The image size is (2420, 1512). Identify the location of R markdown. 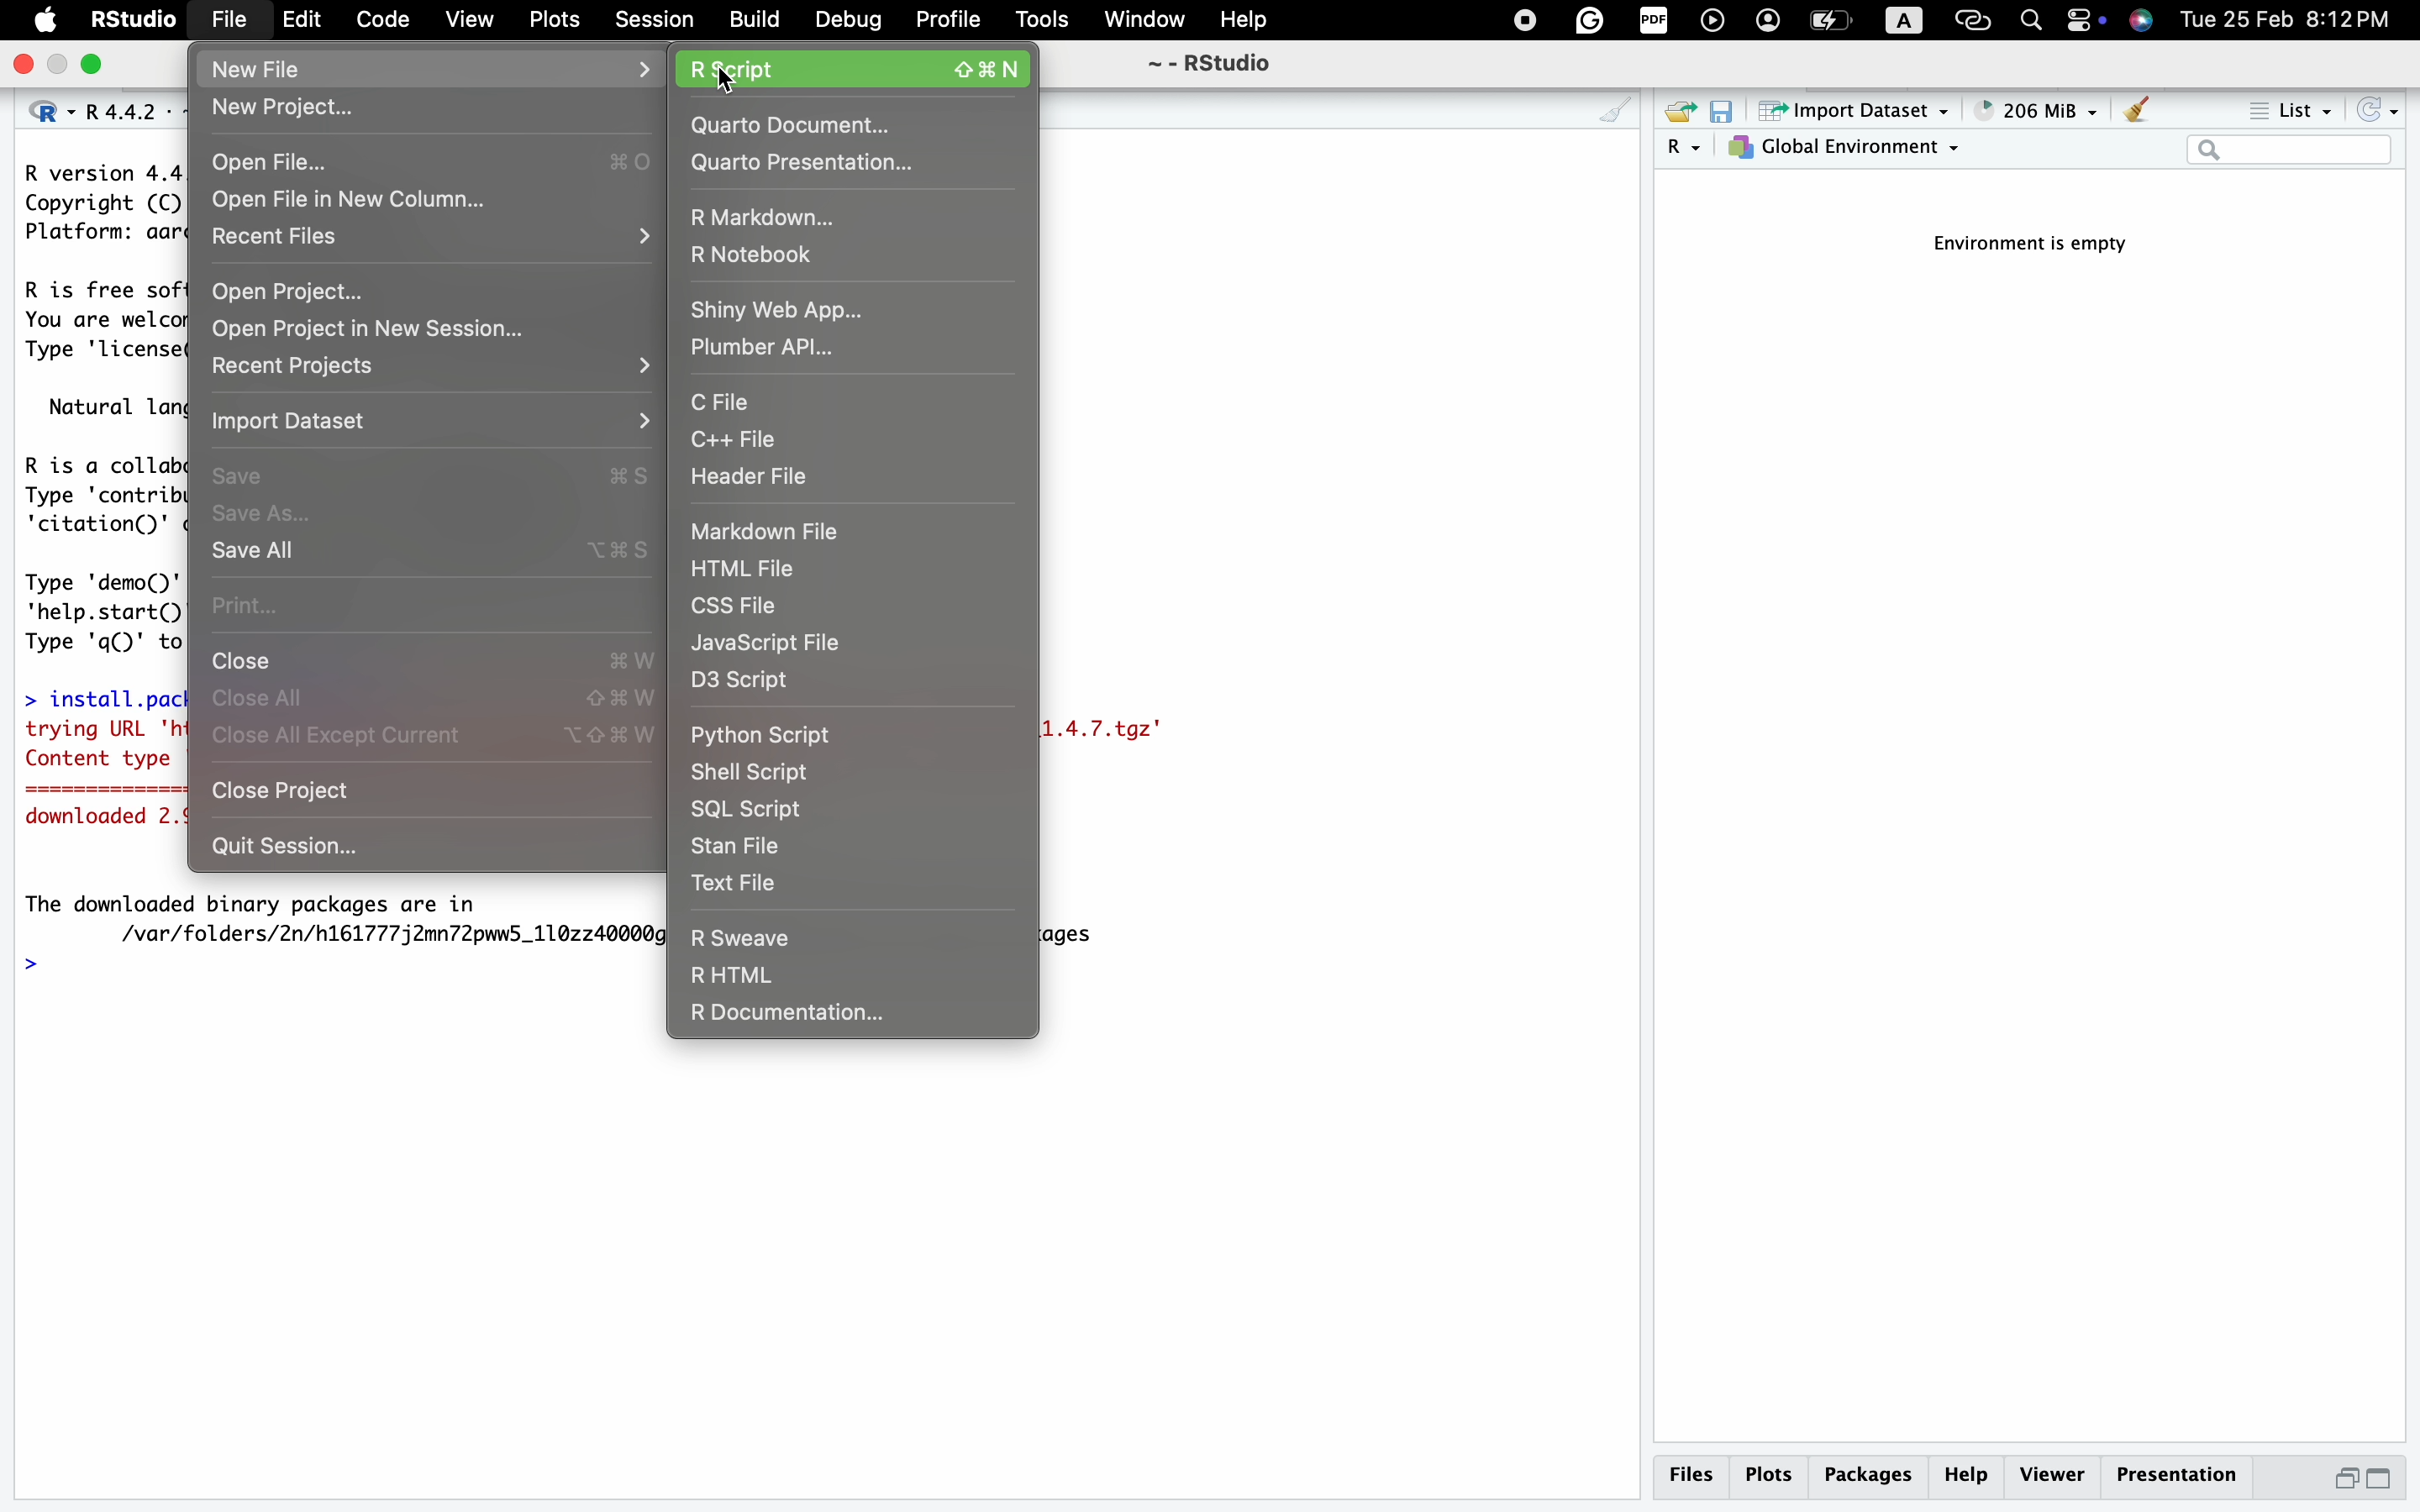
(849, 213).